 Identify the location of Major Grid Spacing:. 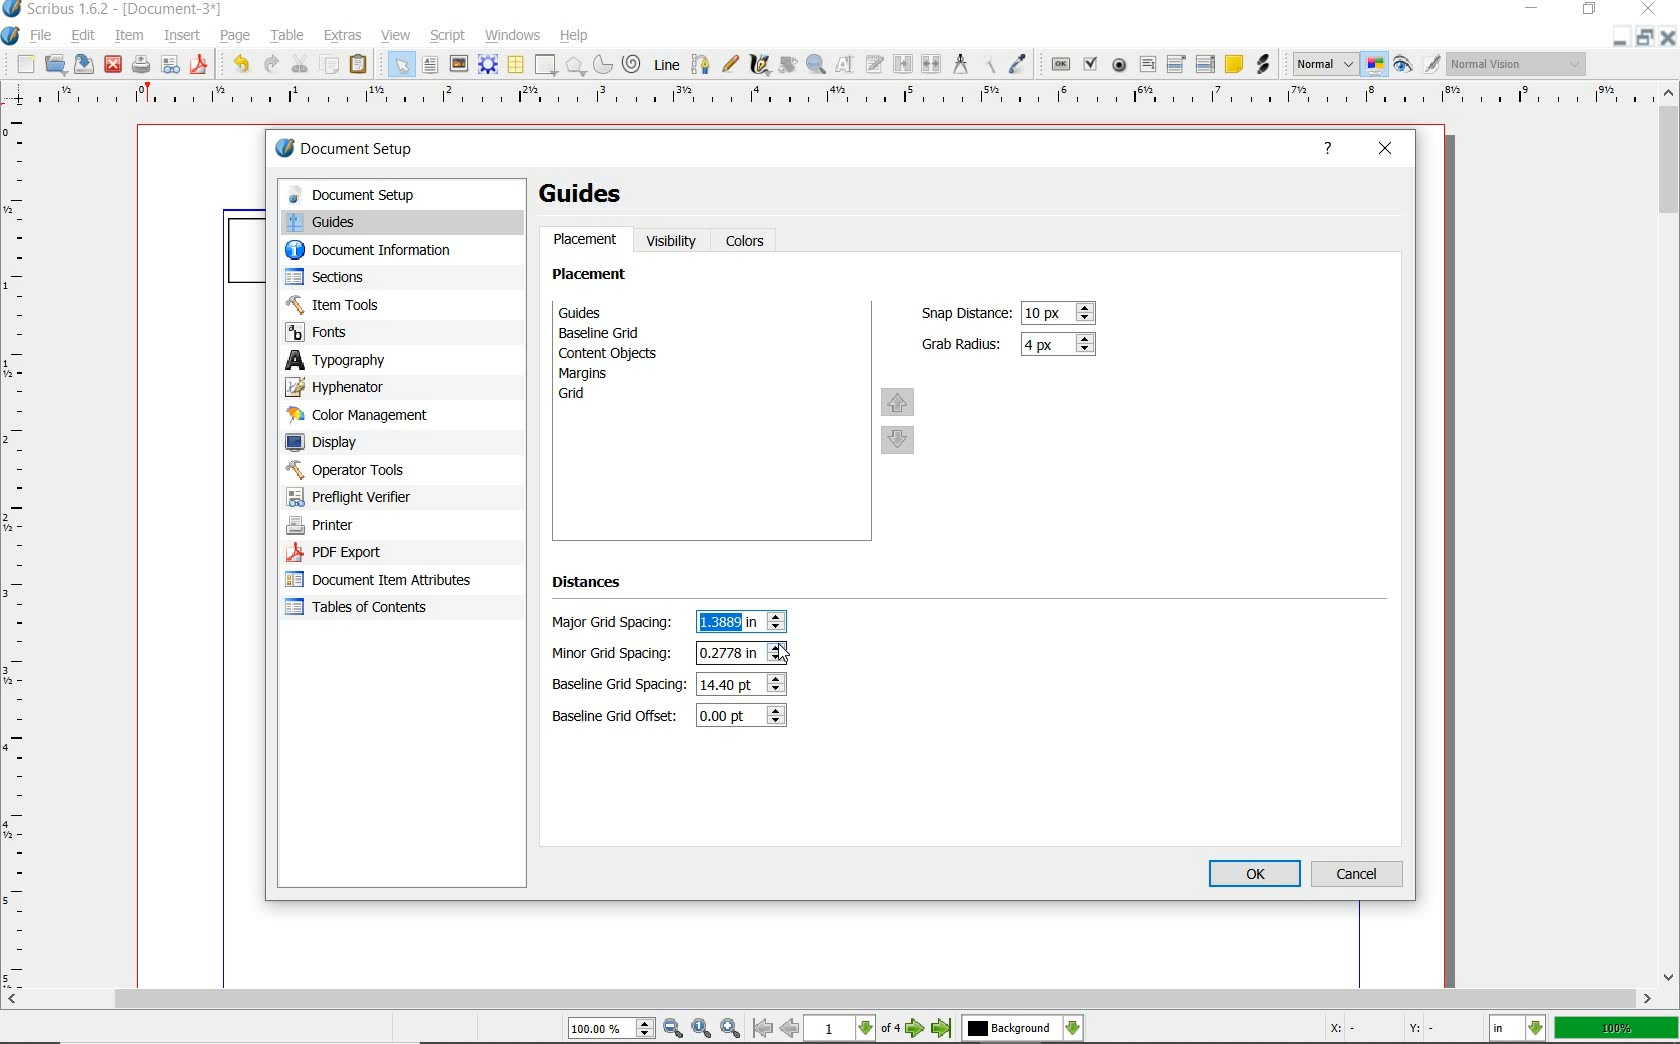
(617, 623).